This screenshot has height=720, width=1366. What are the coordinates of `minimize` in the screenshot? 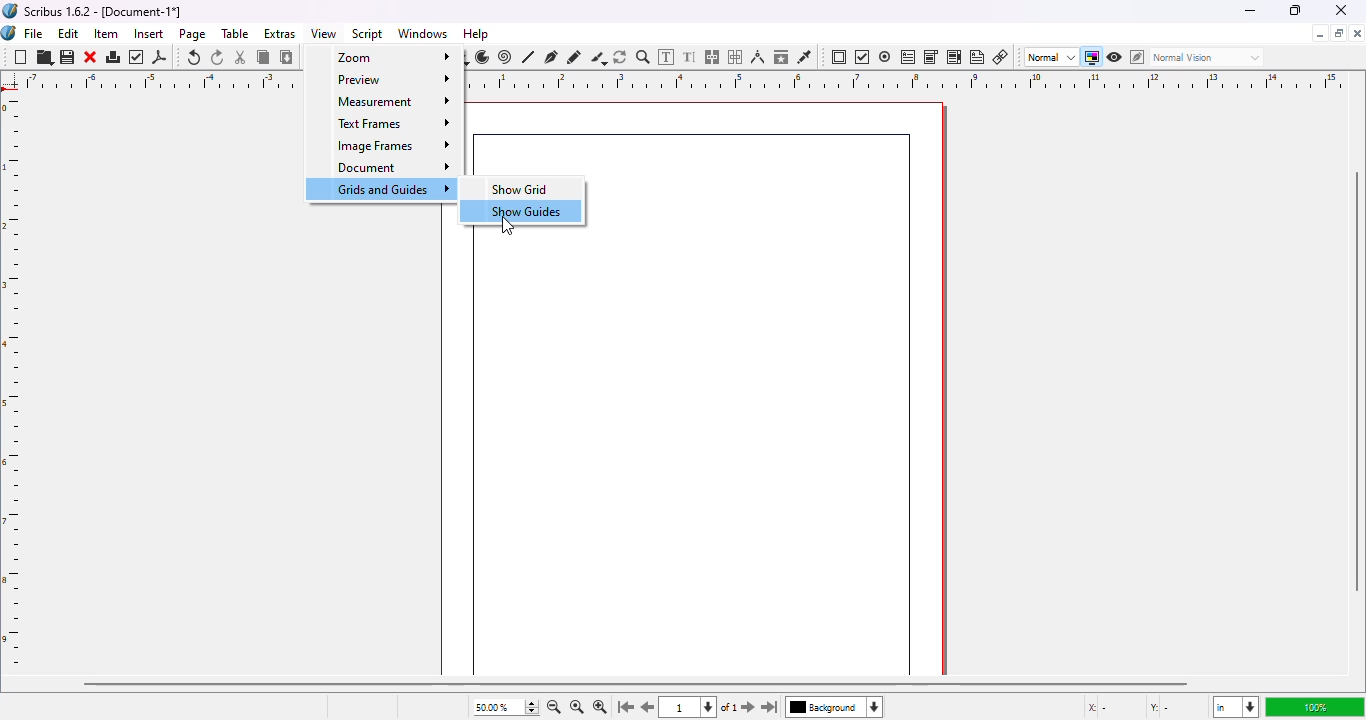 It's located at (1249, 10).